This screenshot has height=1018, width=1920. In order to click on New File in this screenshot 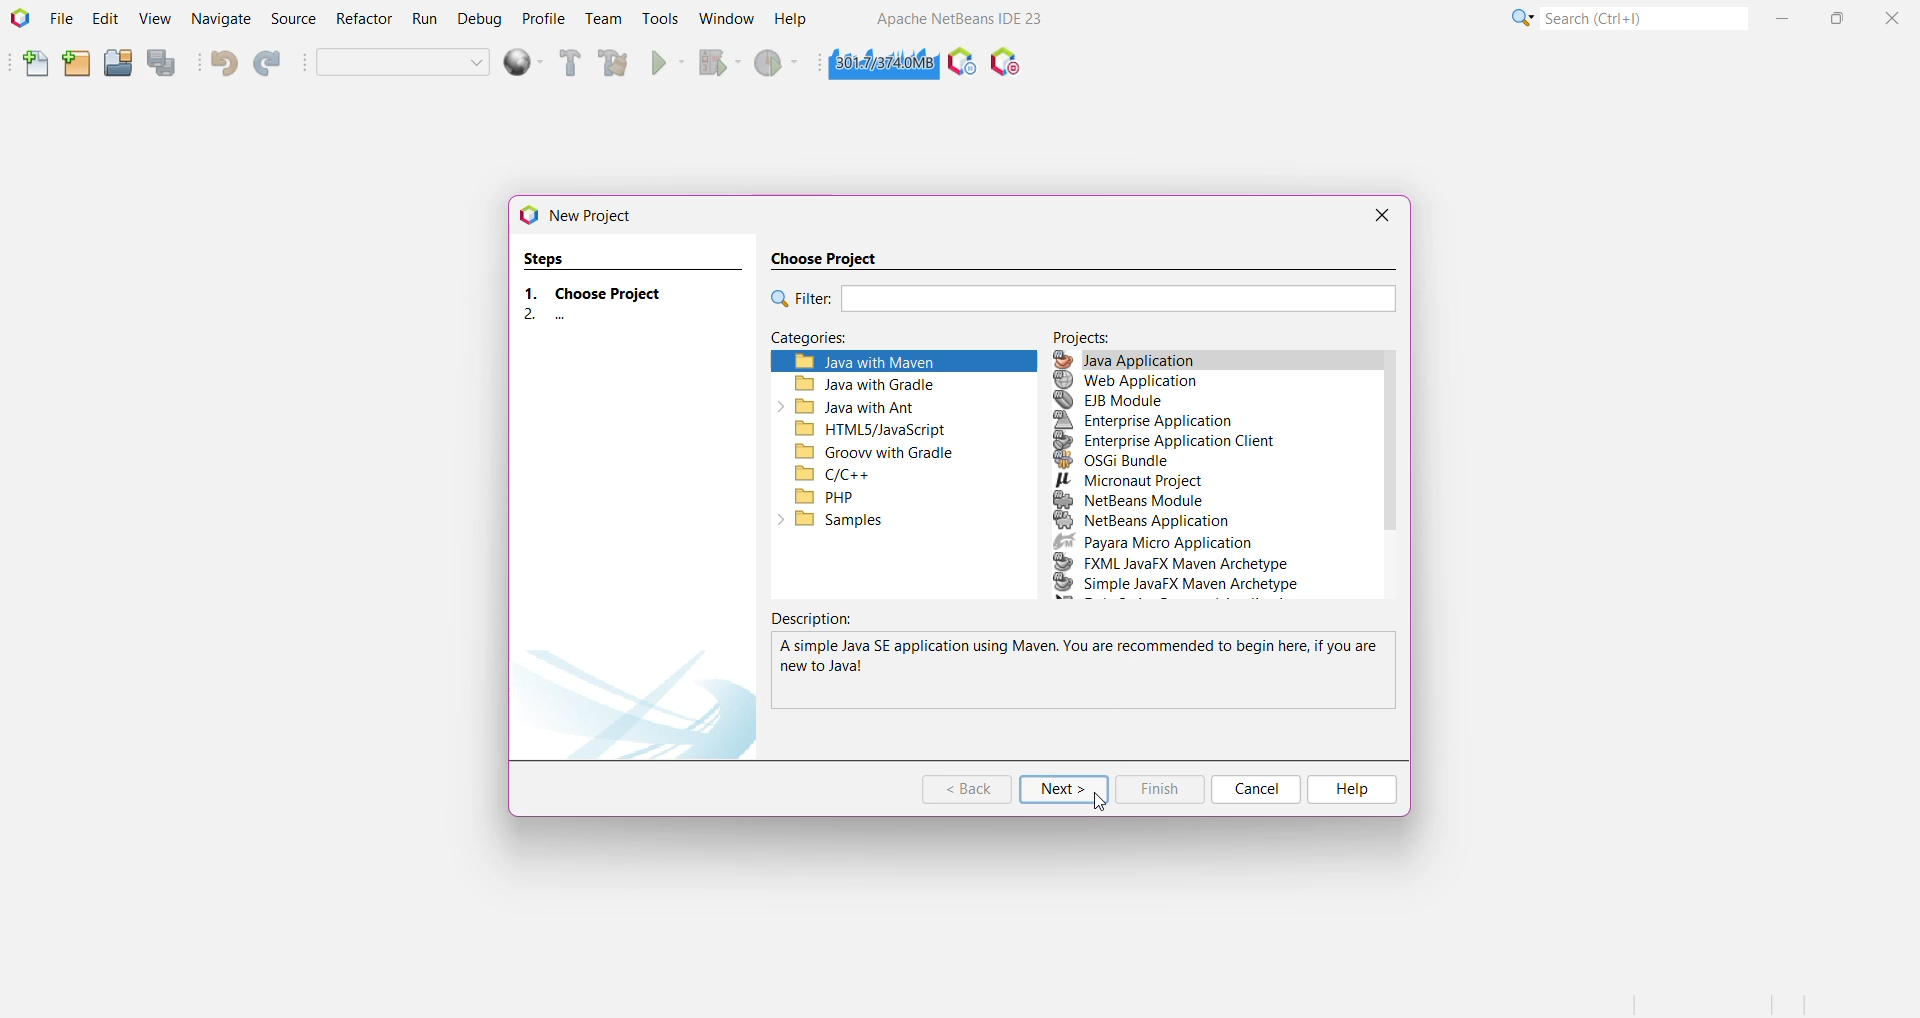, I will do `click(32, 63)`.